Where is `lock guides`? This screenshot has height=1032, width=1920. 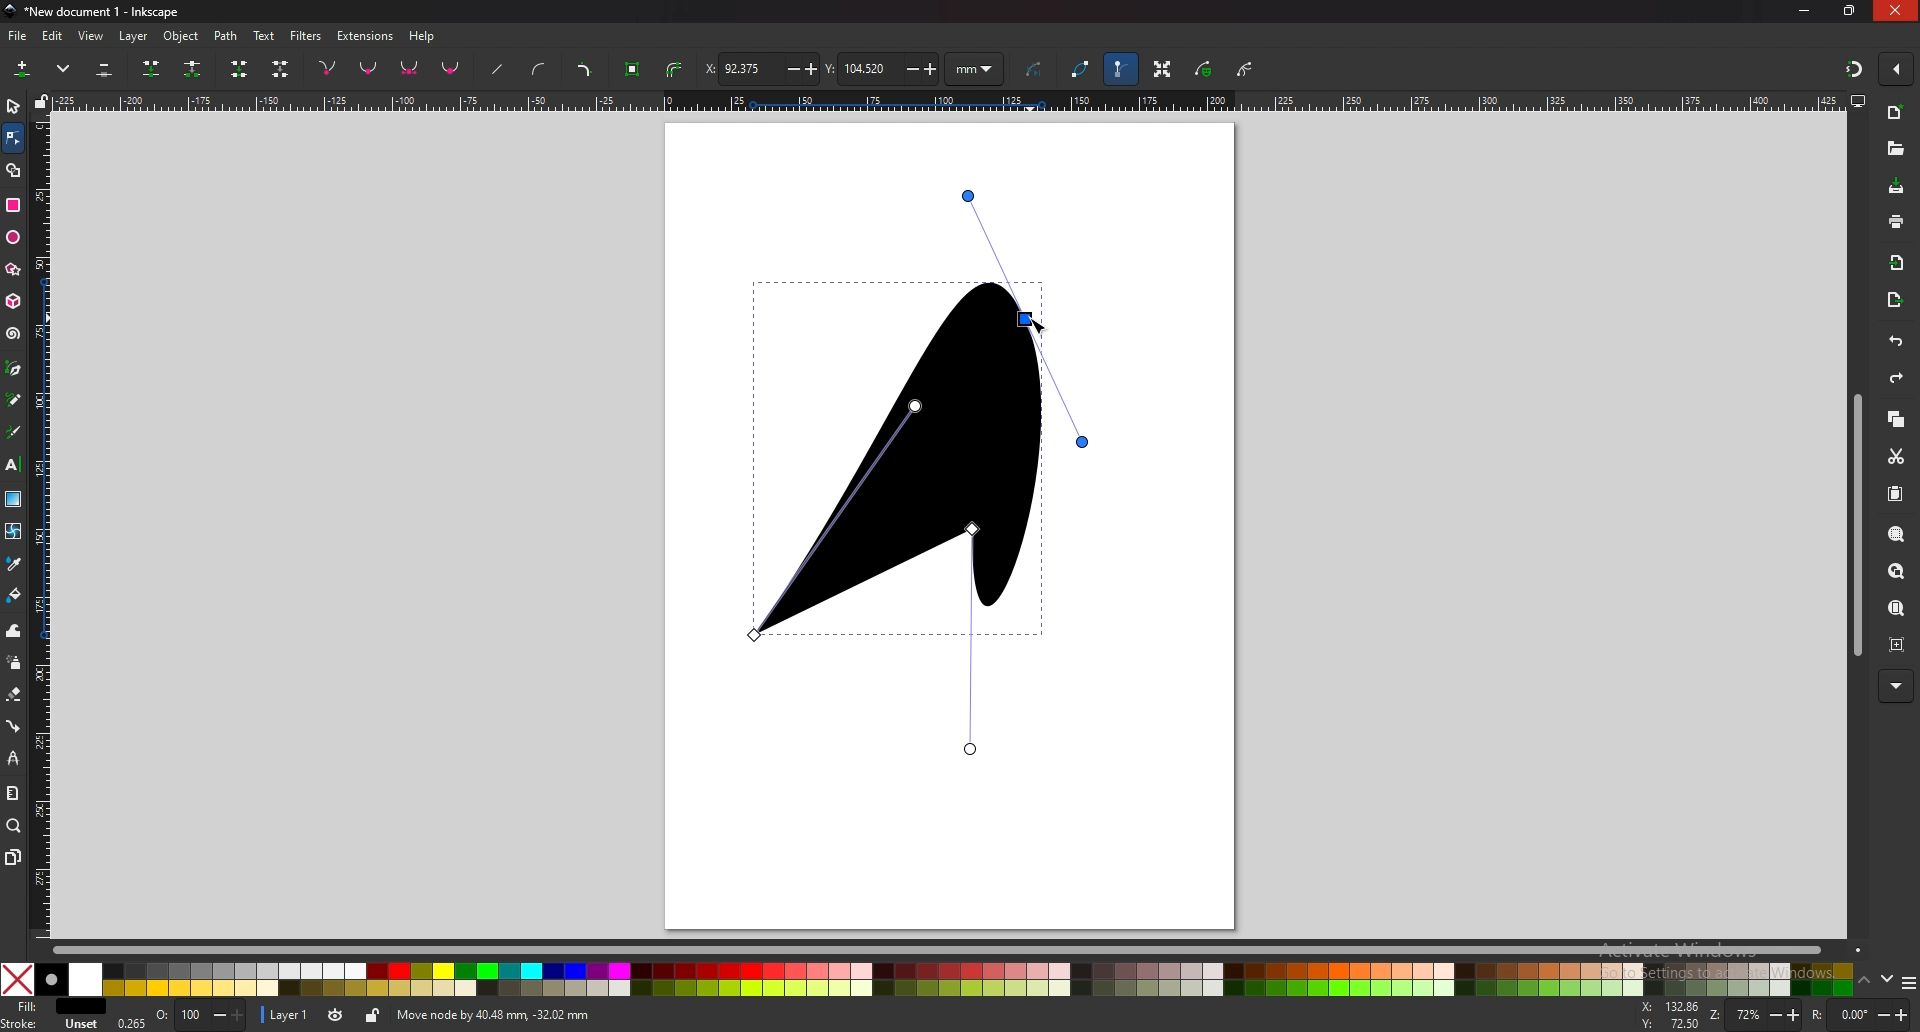 lock guides is located at coordinates (41, 101).